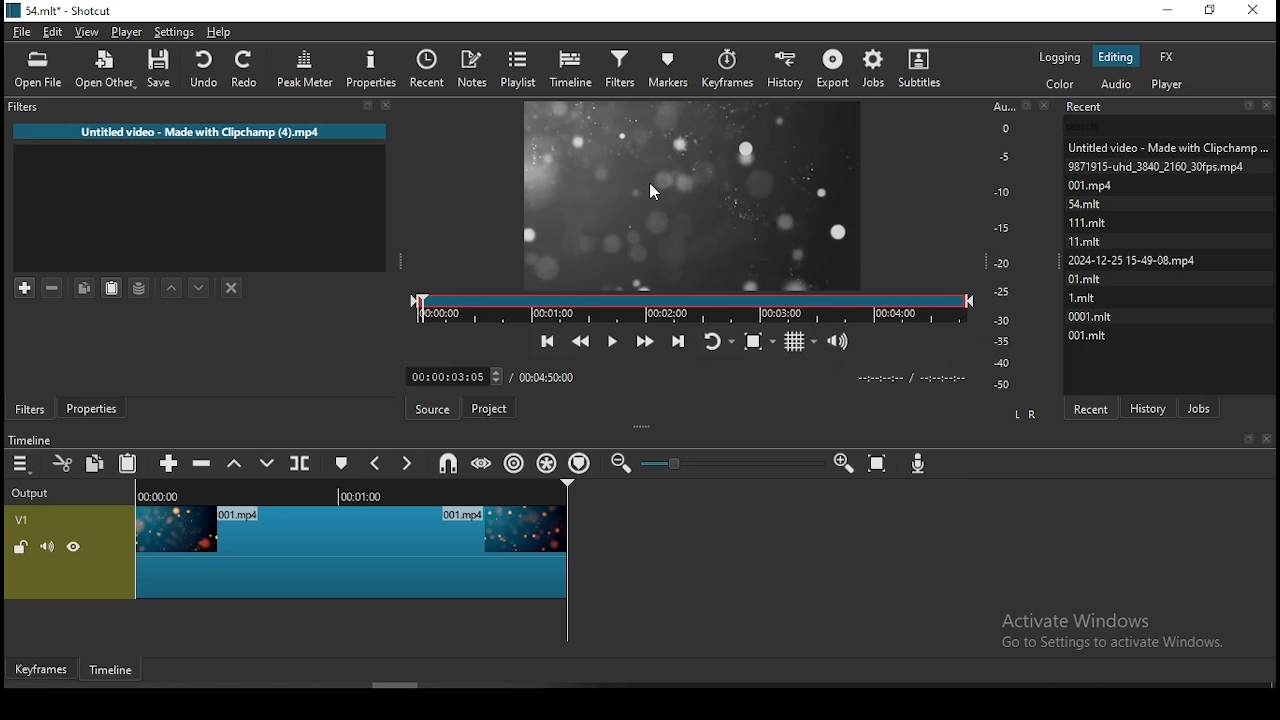 Image resolution: width=1280 pixels, height=720 pixels. What do you see at coordinates (434, 408) in the screenshot?
I see `source` at bounding box center [434, 408].